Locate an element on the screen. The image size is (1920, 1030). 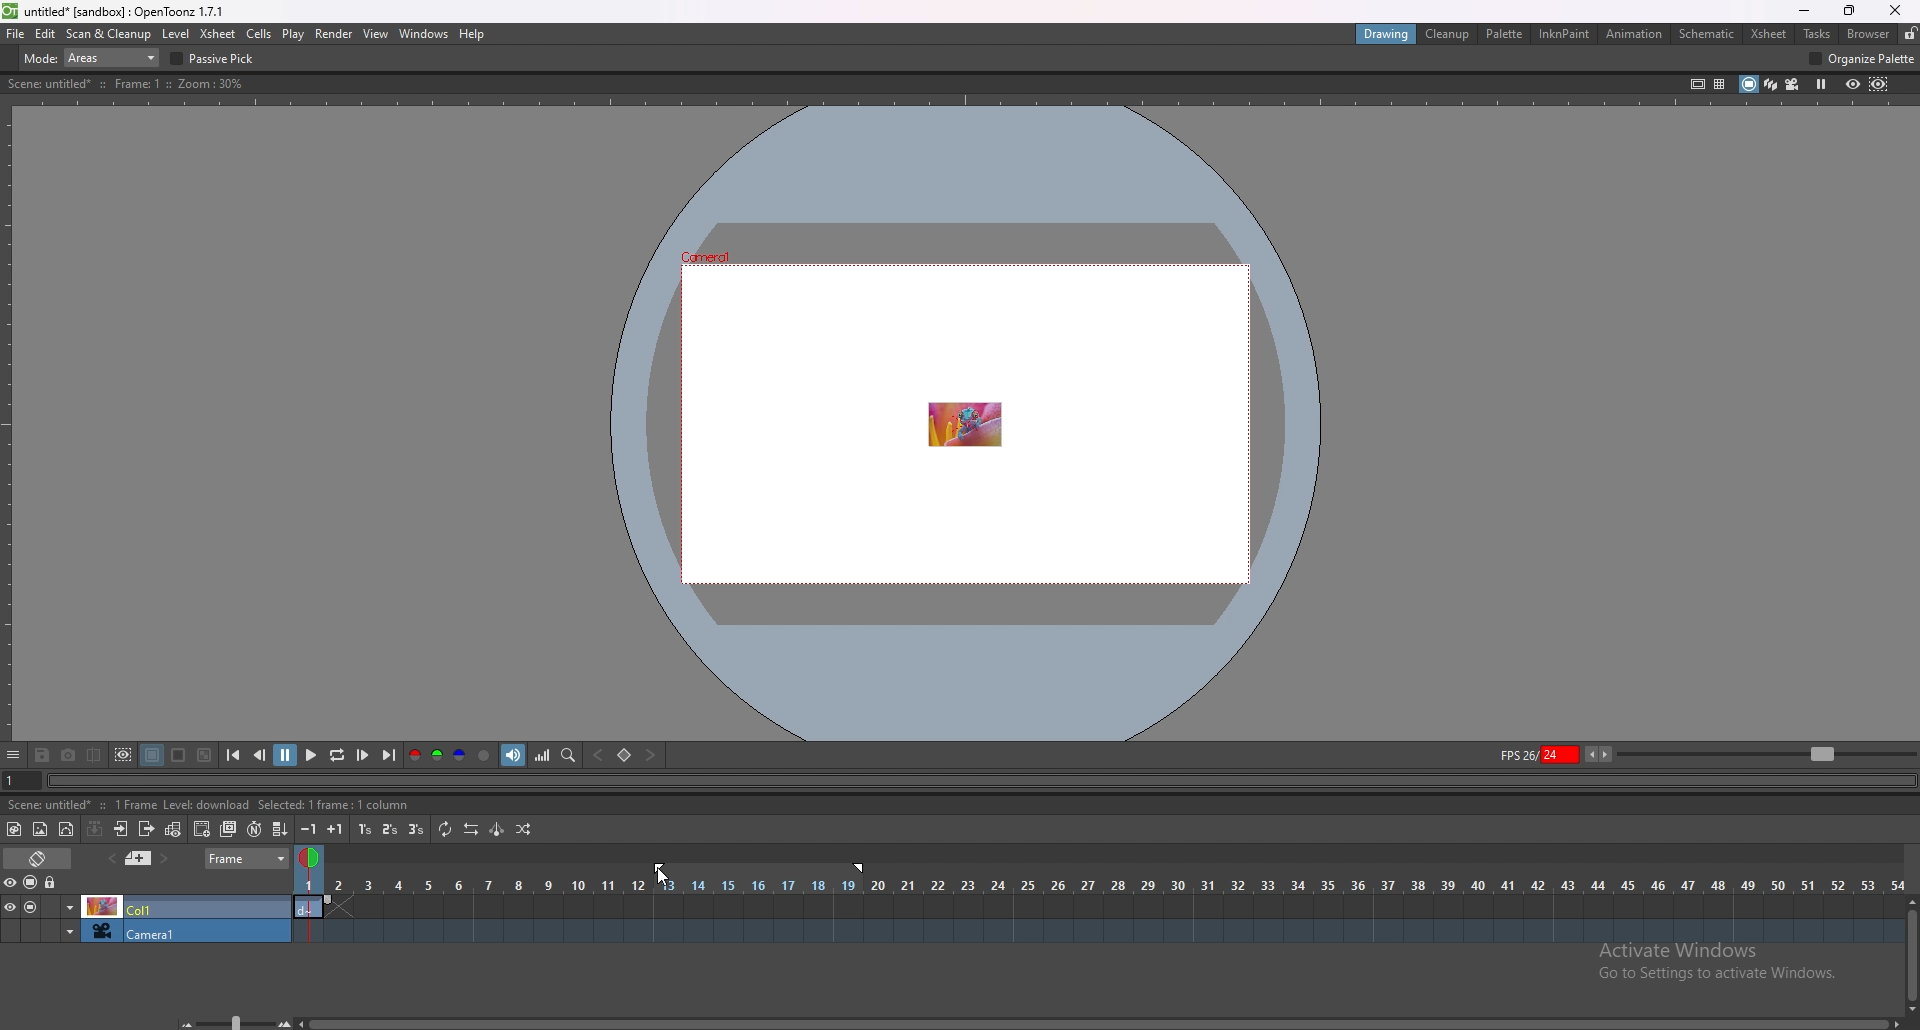
seek is located at coordinates (978, 782).